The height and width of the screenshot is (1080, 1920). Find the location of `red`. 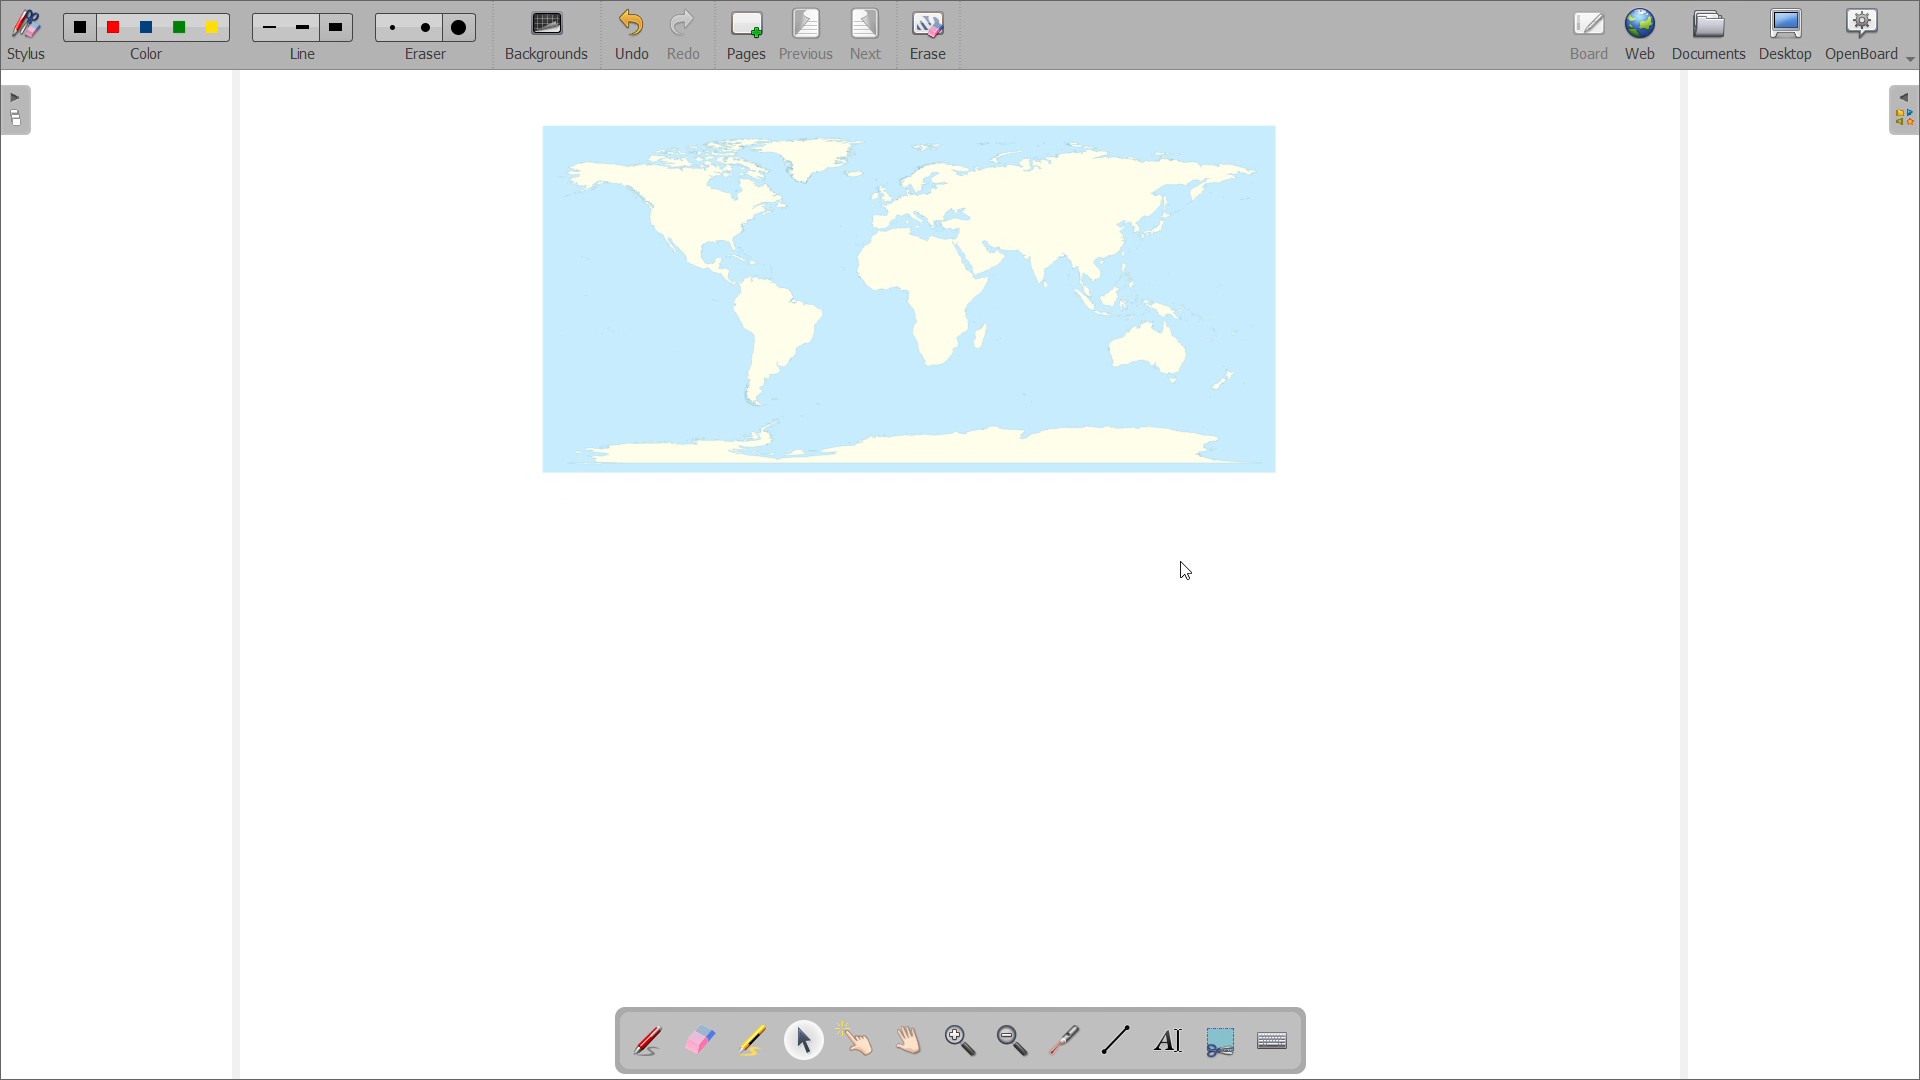

red is located at coordinates (114, 27).